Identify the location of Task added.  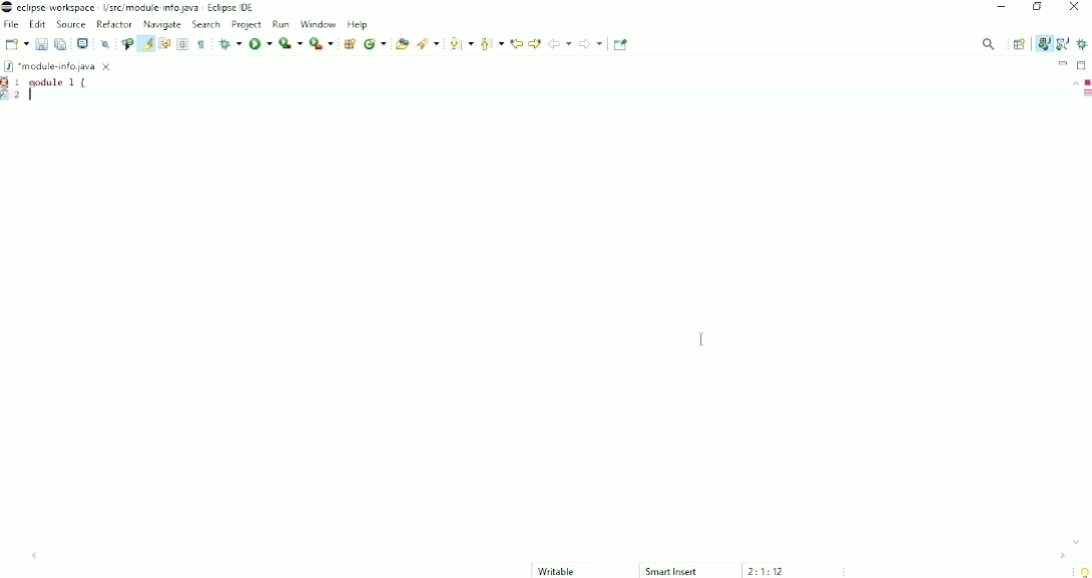
(10, 98).